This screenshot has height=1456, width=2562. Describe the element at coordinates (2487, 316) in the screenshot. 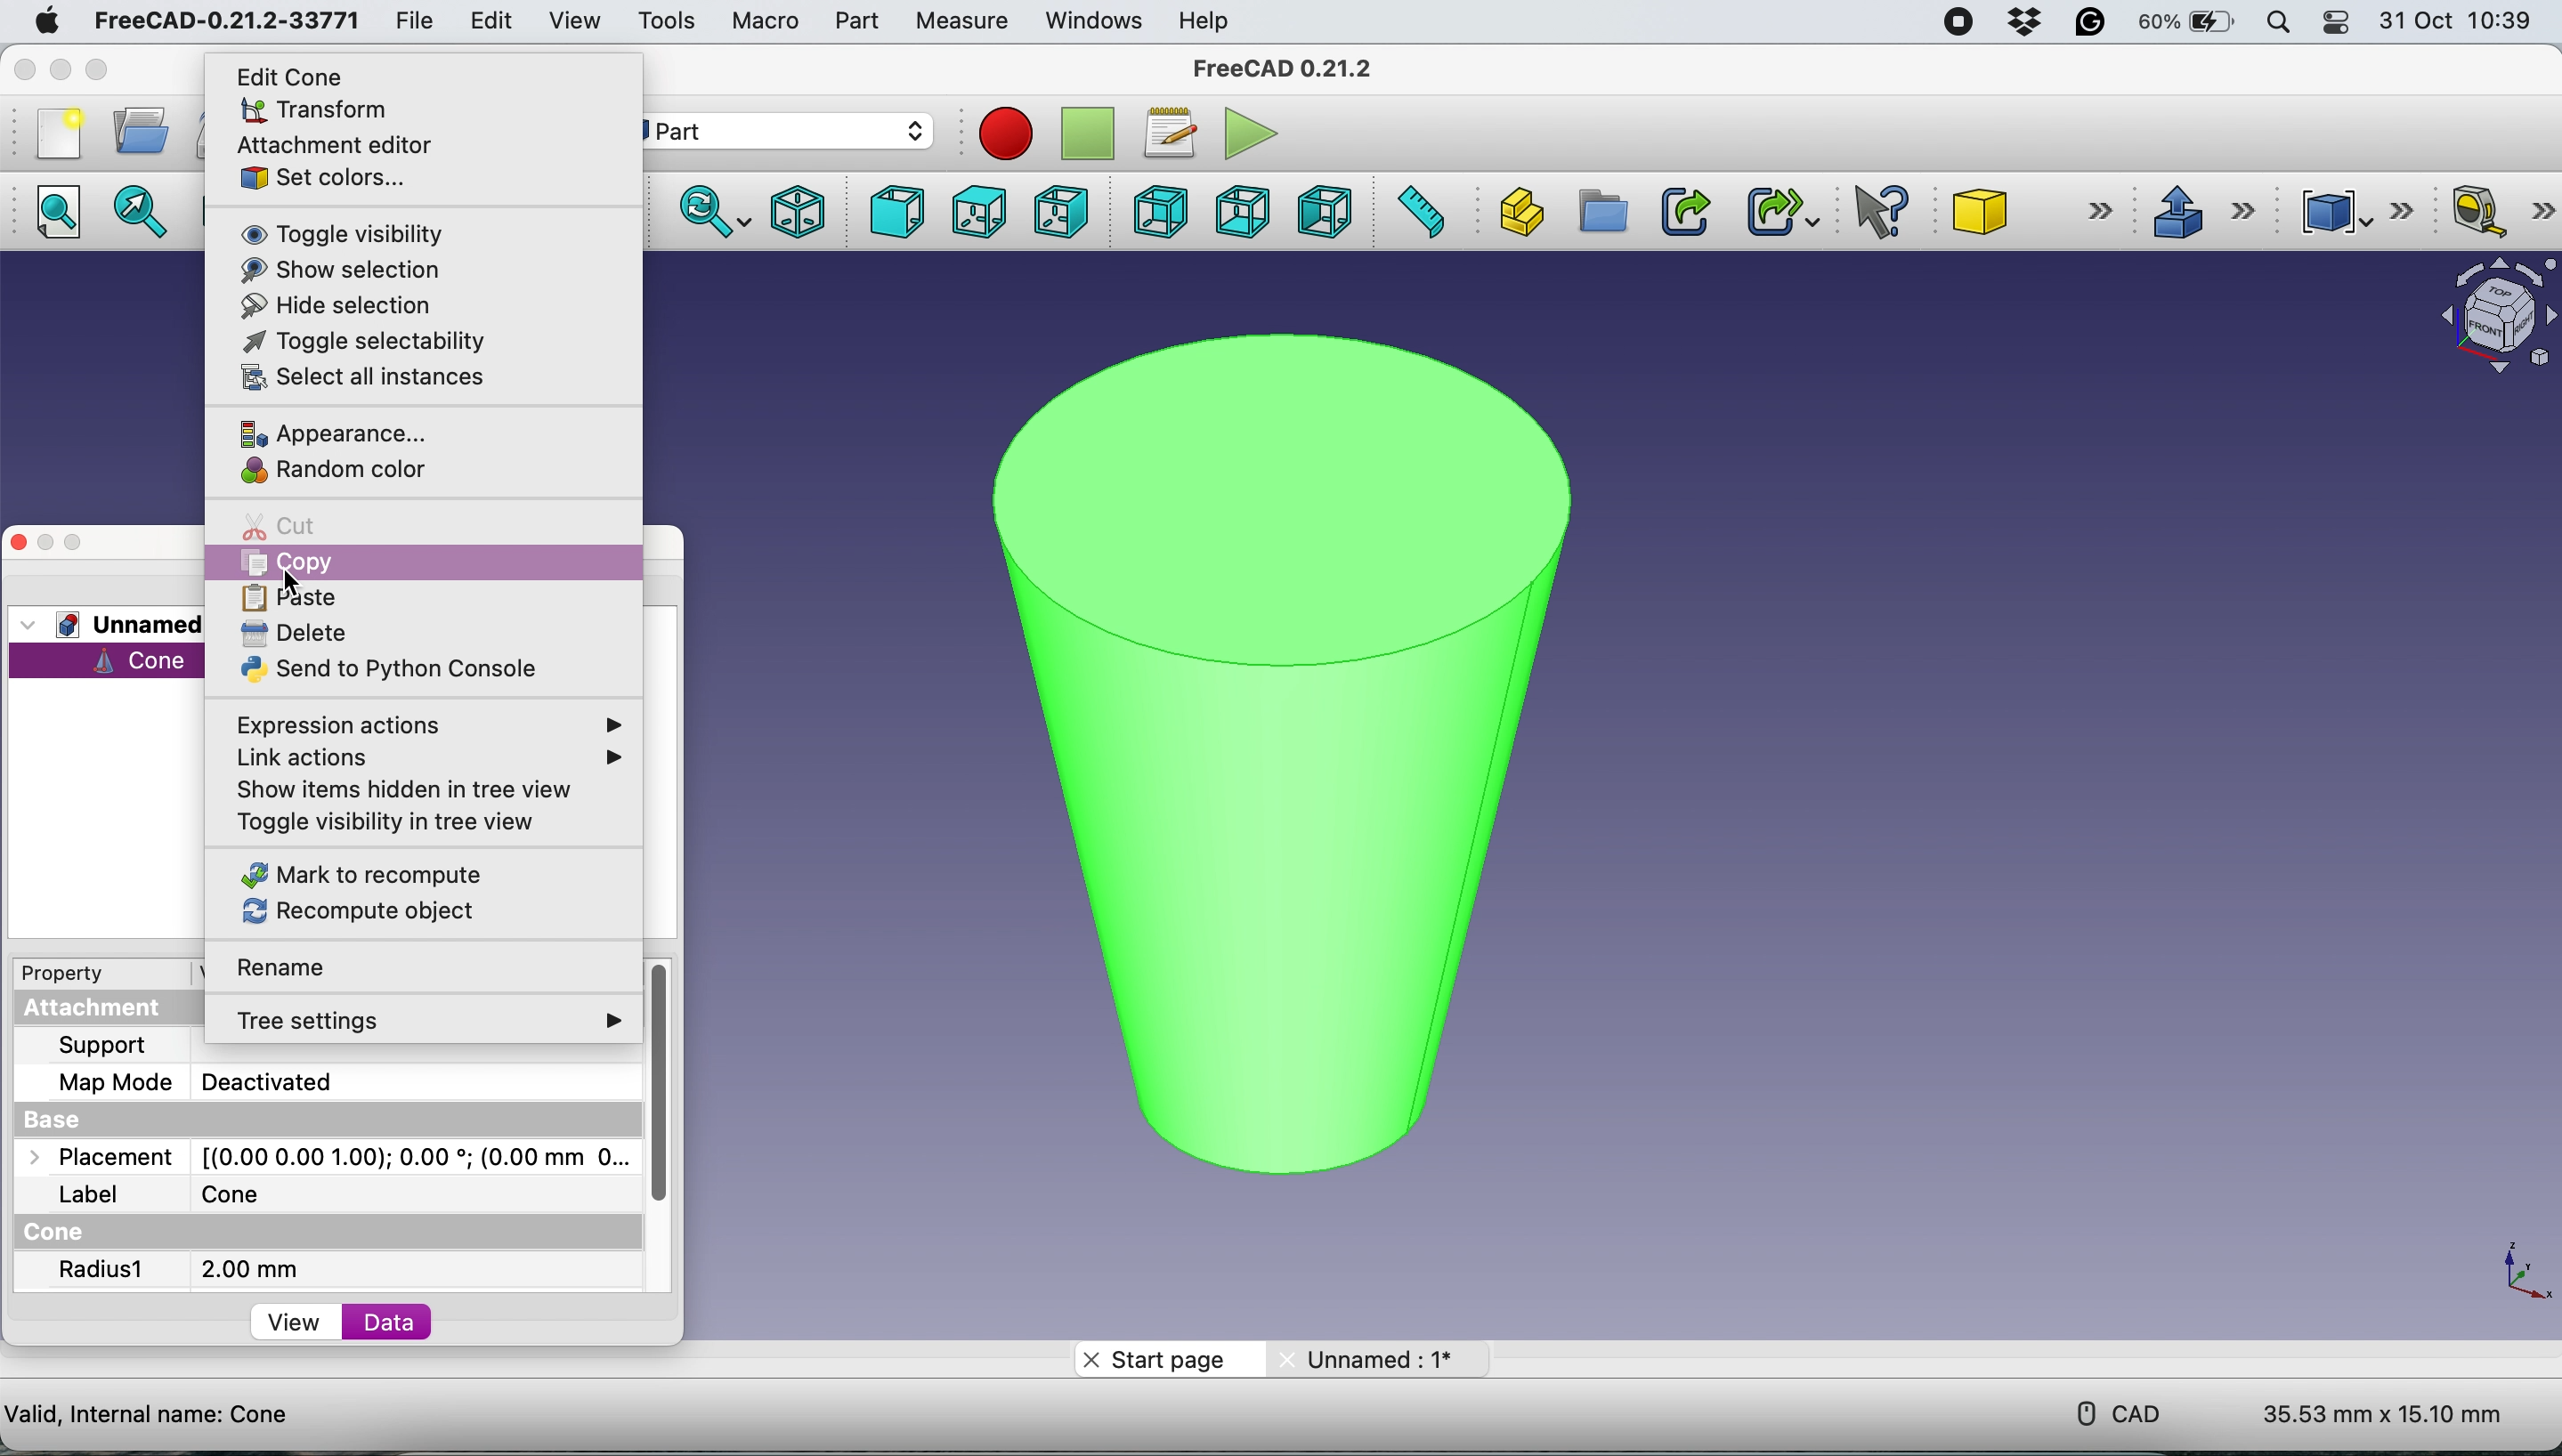

I see `object navigator` at that location.